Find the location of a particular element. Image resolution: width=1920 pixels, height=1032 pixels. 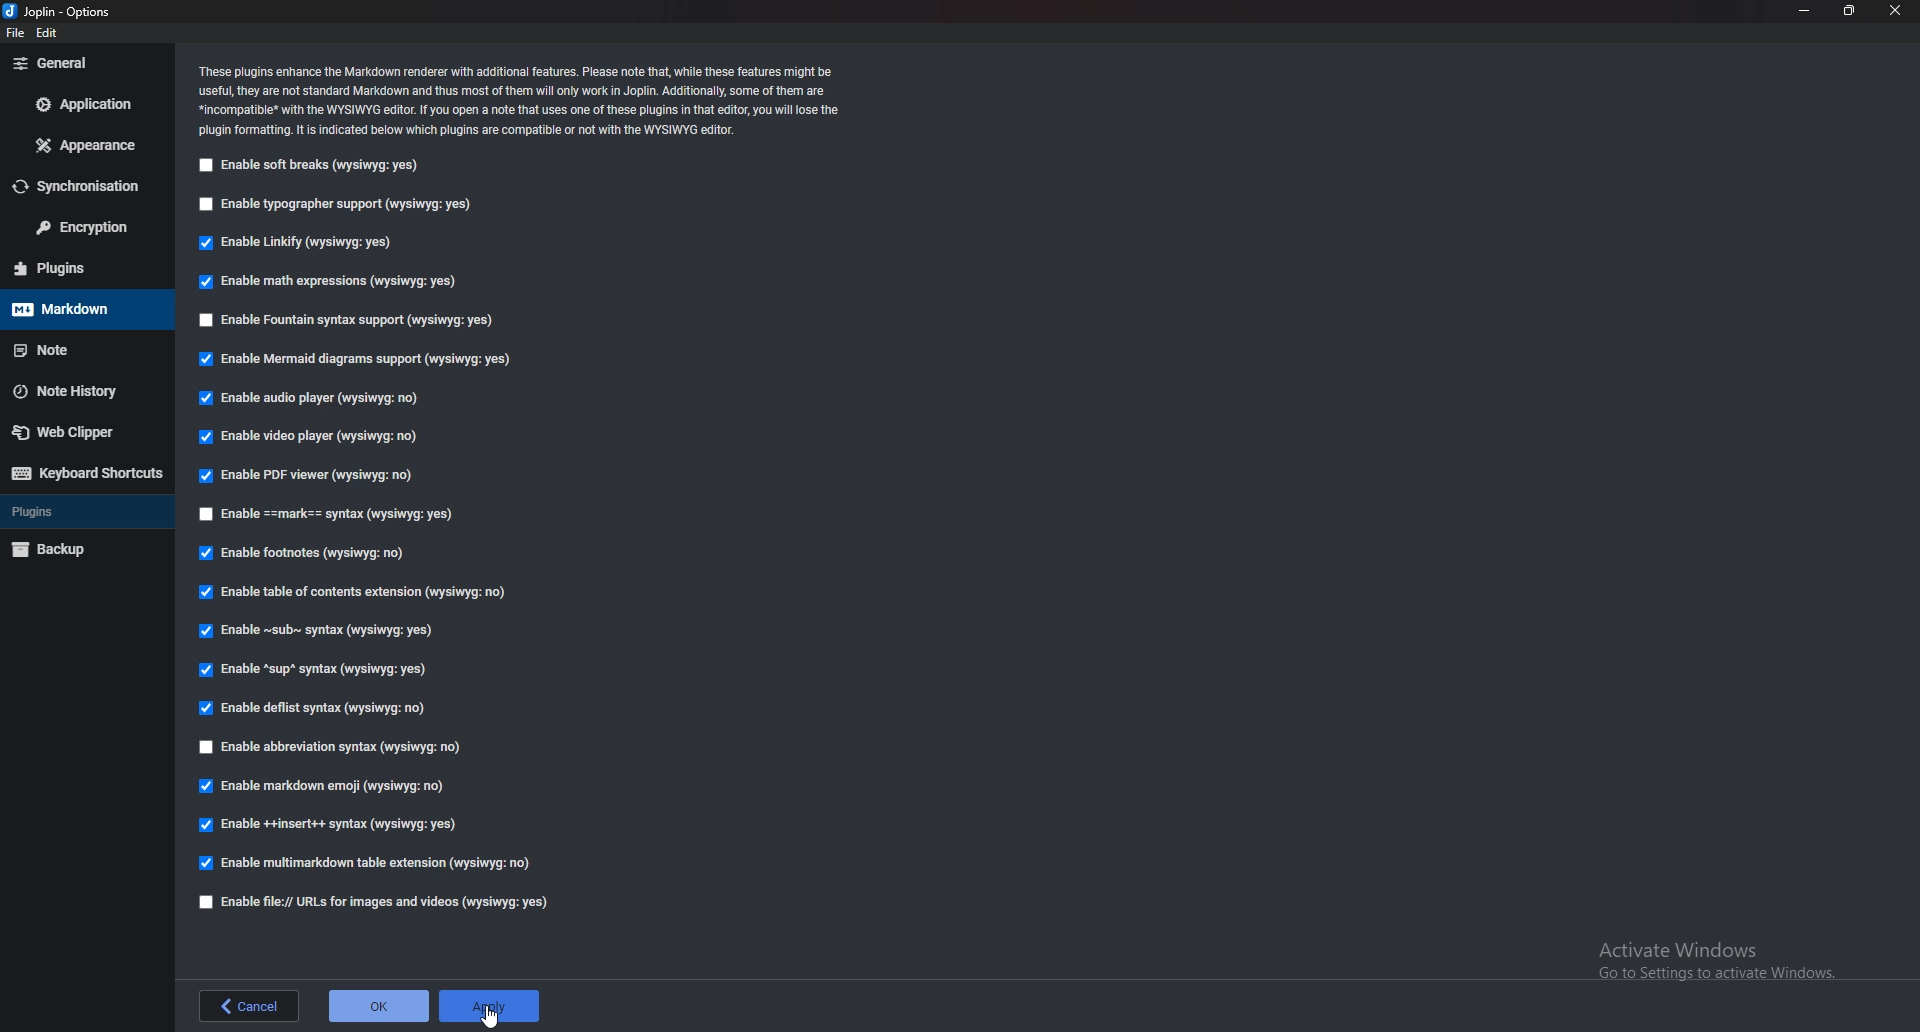

Enable video player is located at coordinates (321, 435).